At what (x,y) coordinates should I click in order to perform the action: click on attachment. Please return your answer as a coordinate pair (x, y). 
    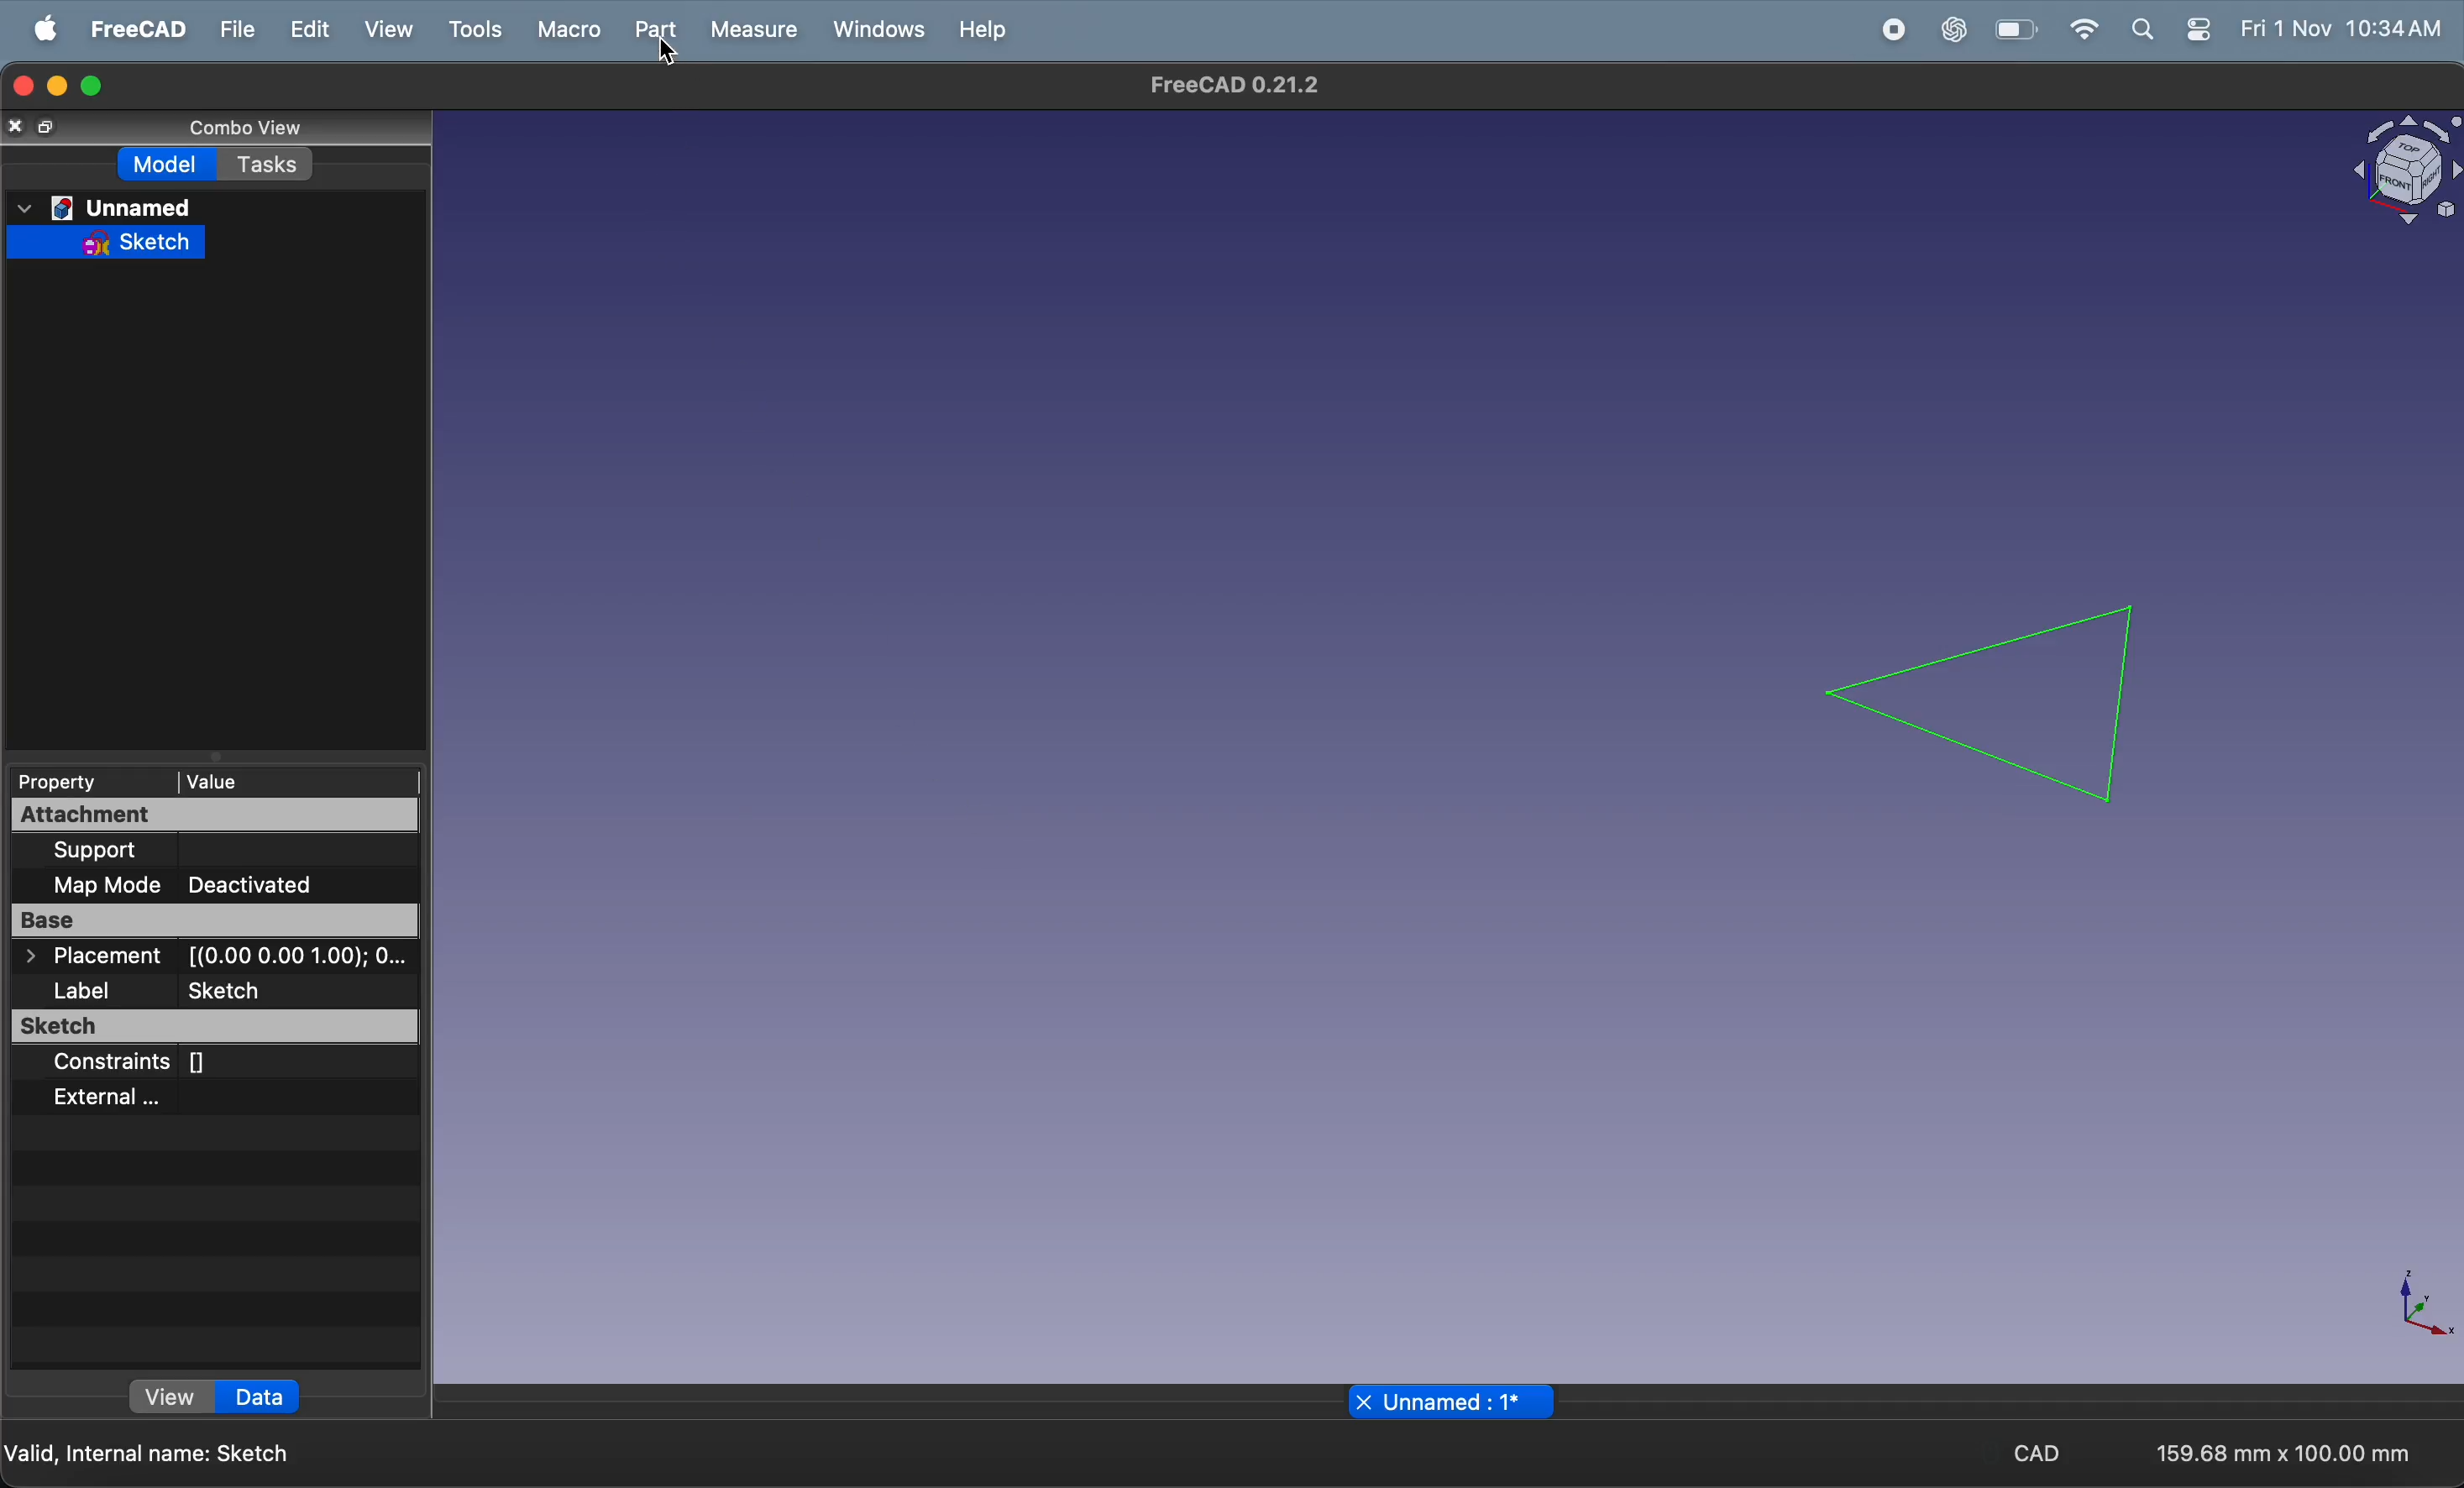
    Looking at the image, I should click on (168, 815).